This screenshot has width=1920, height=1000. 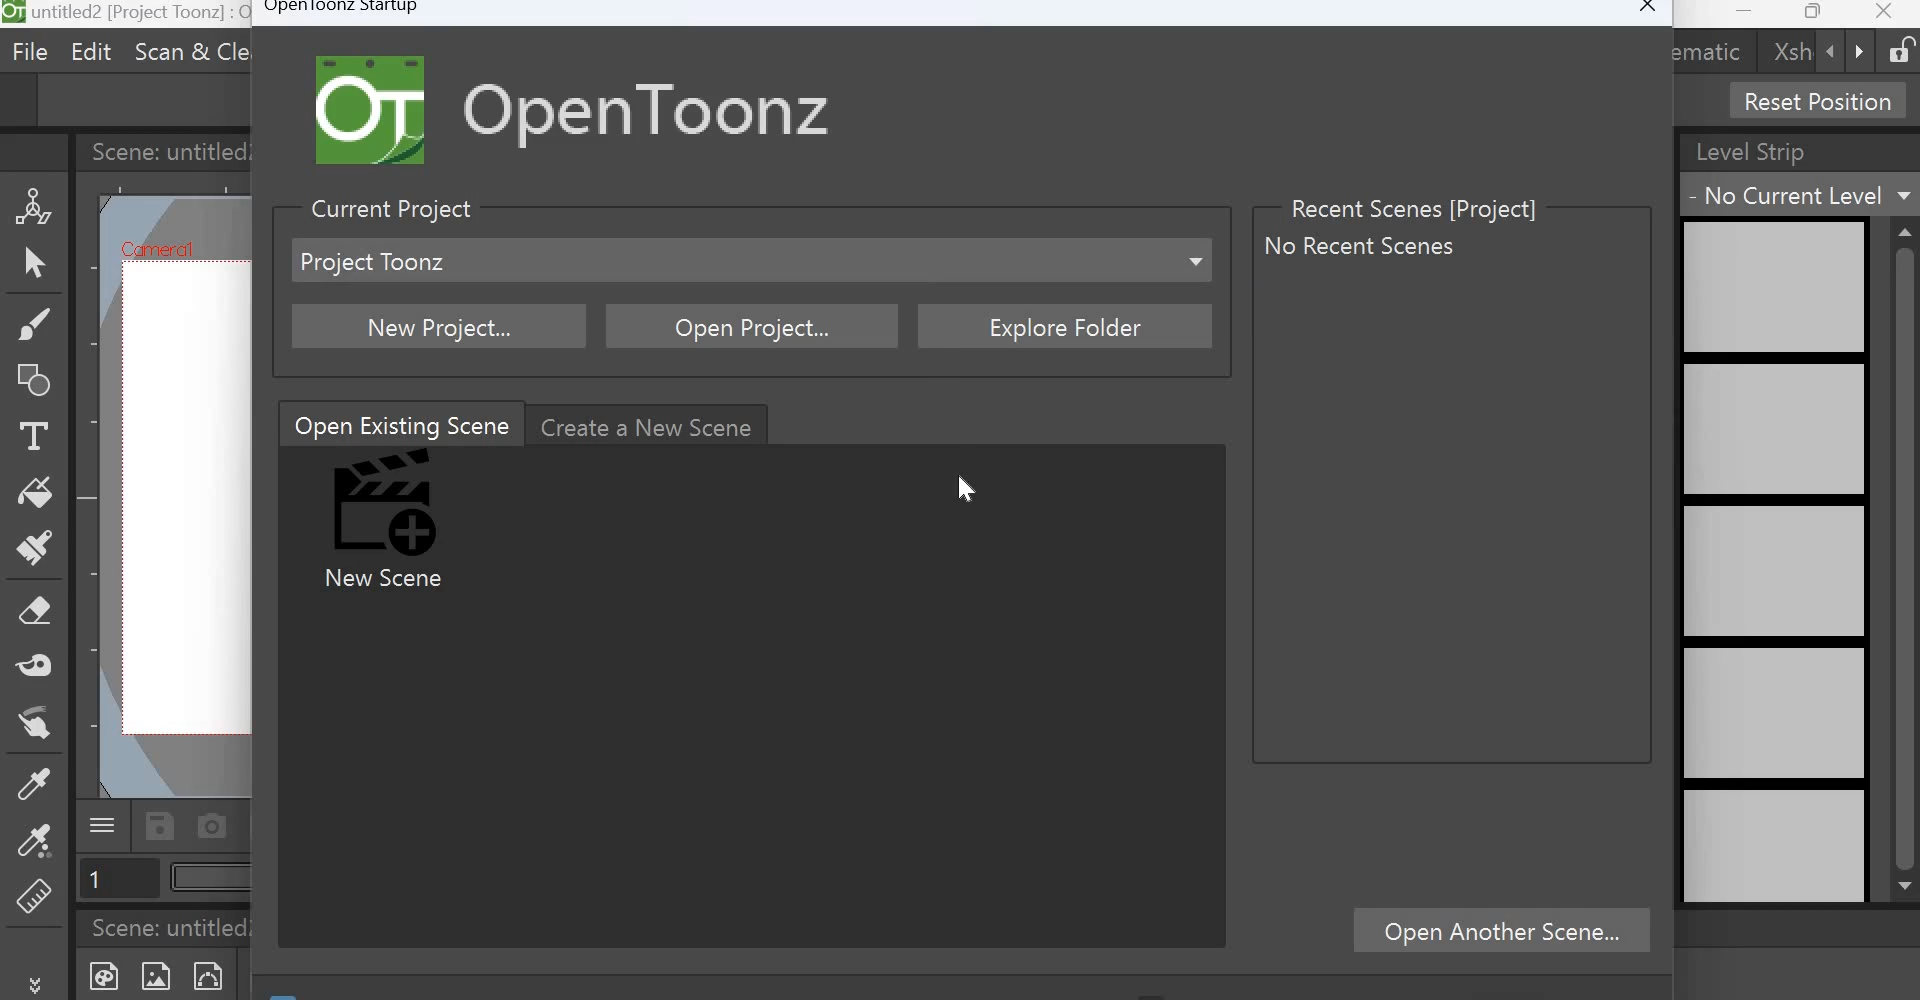 I want to click on Logo, so click(x=376, y=110).